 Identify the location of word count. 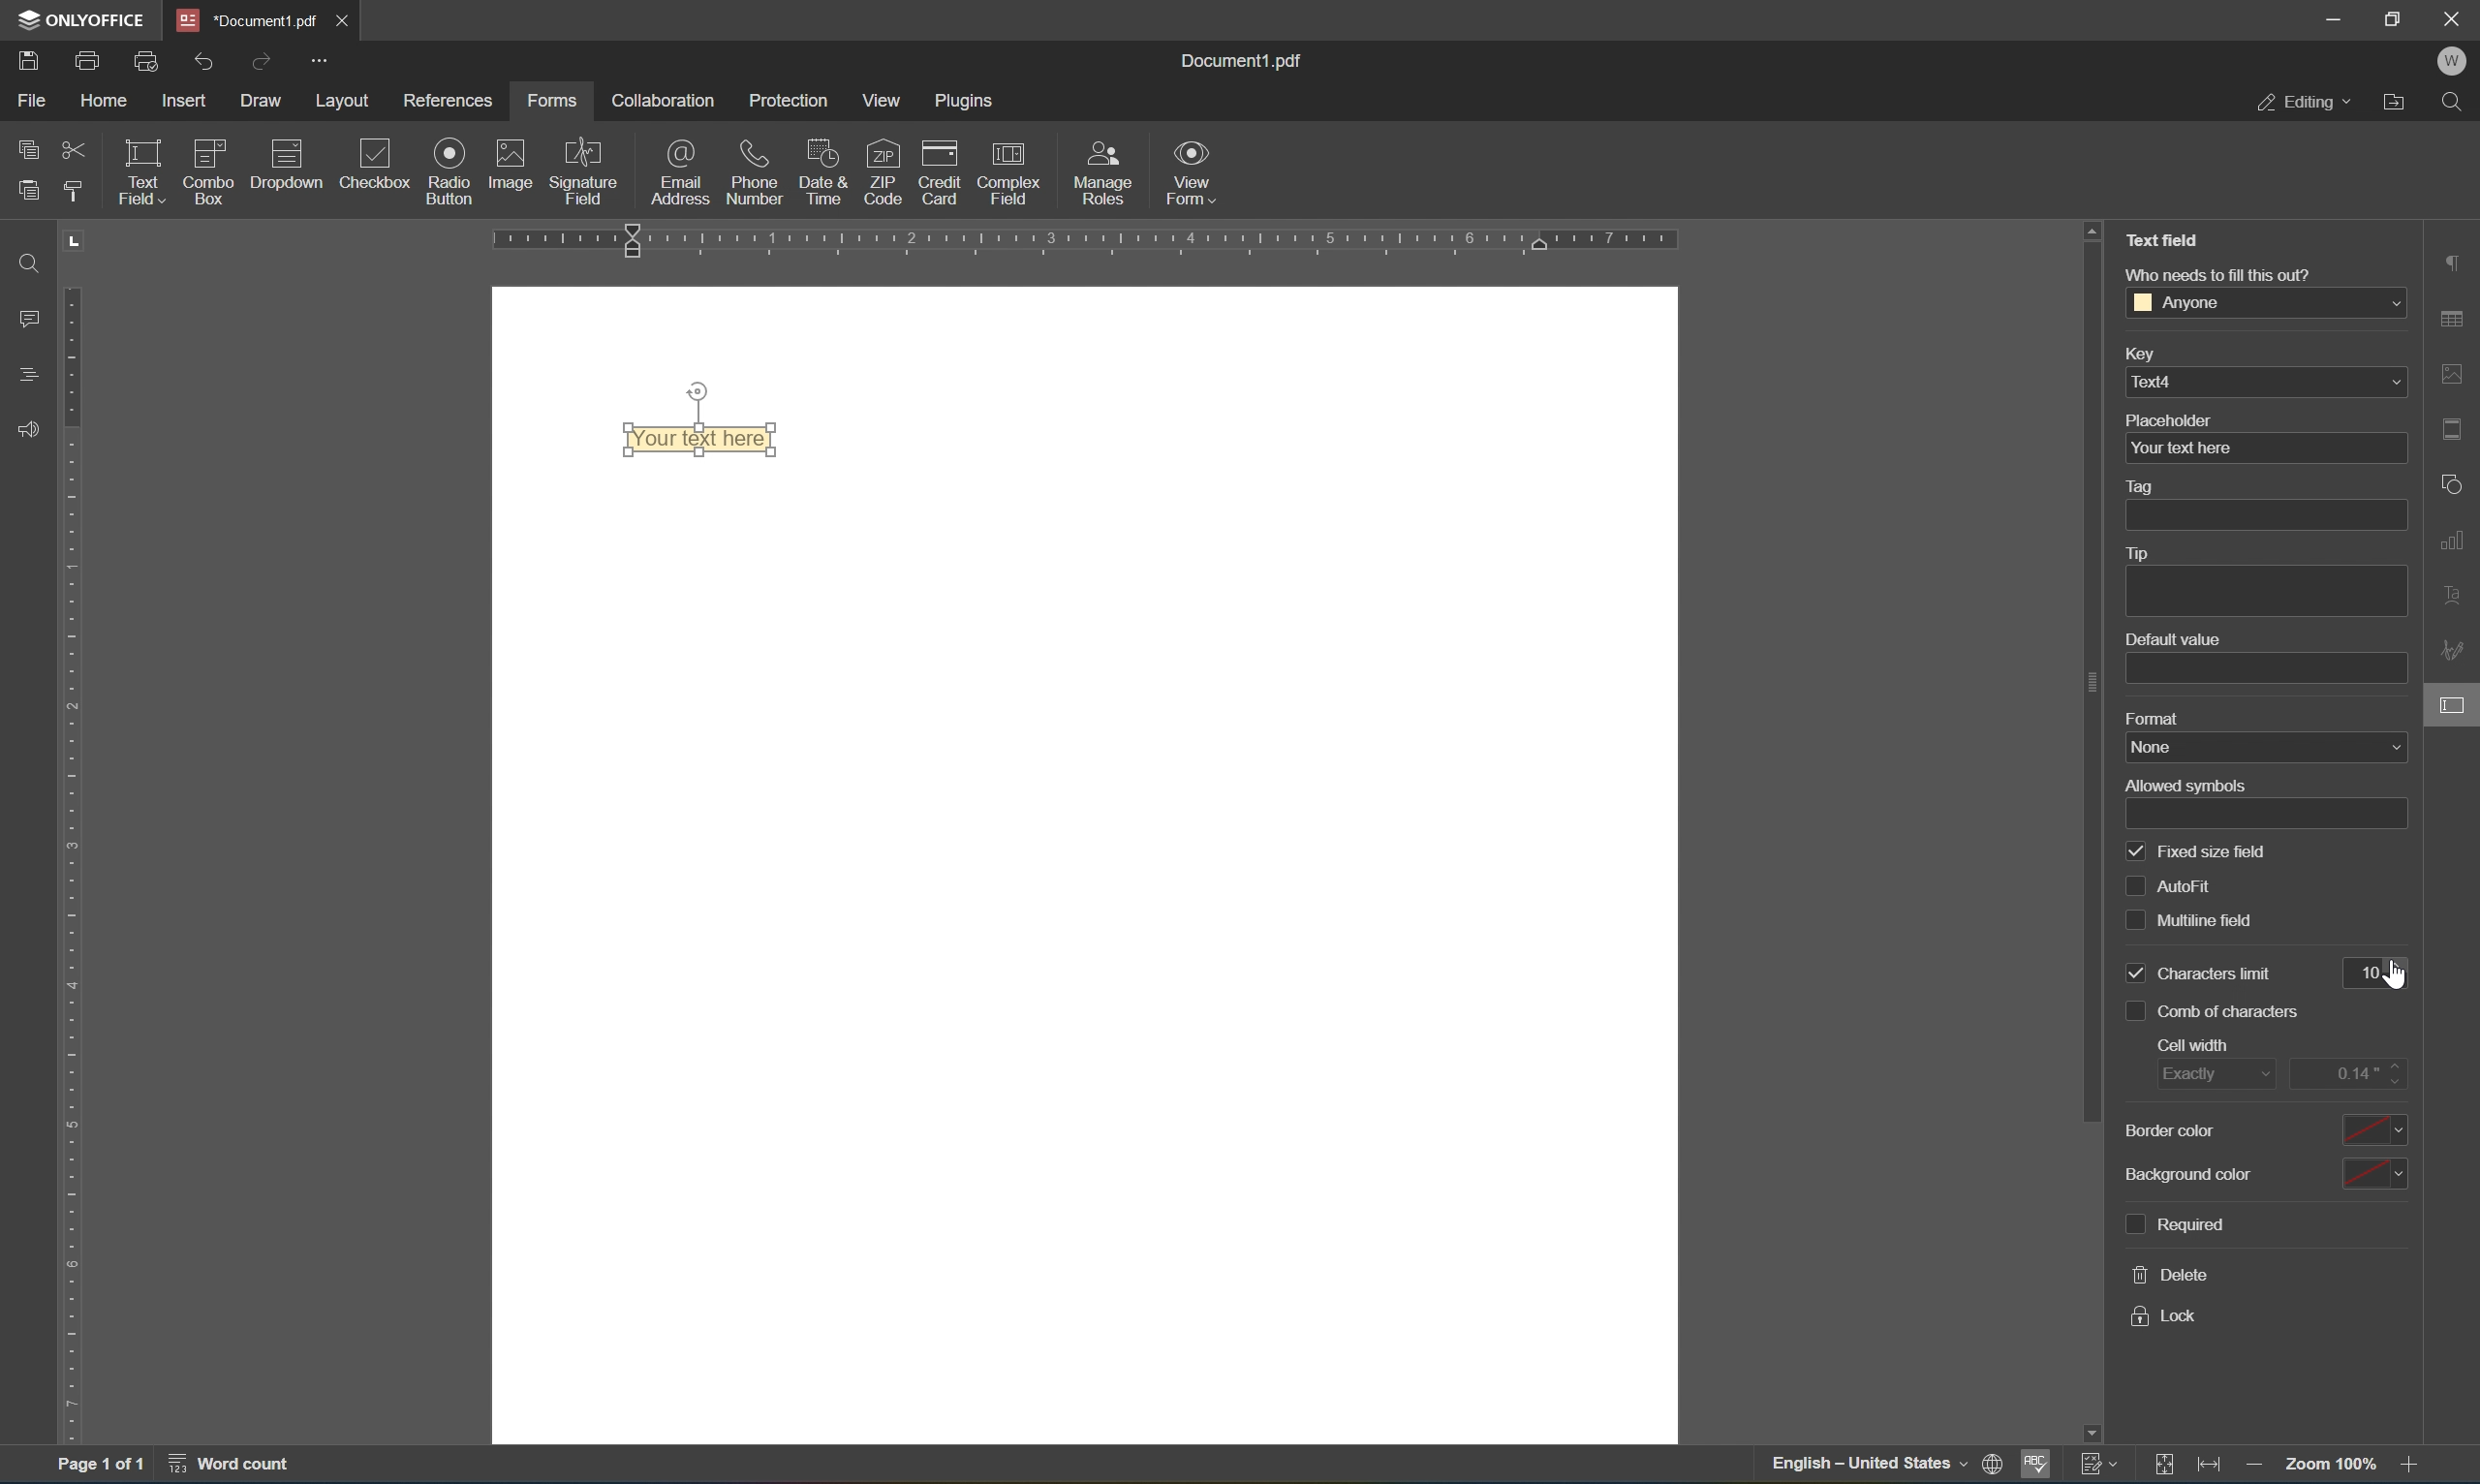
(224, 1462).